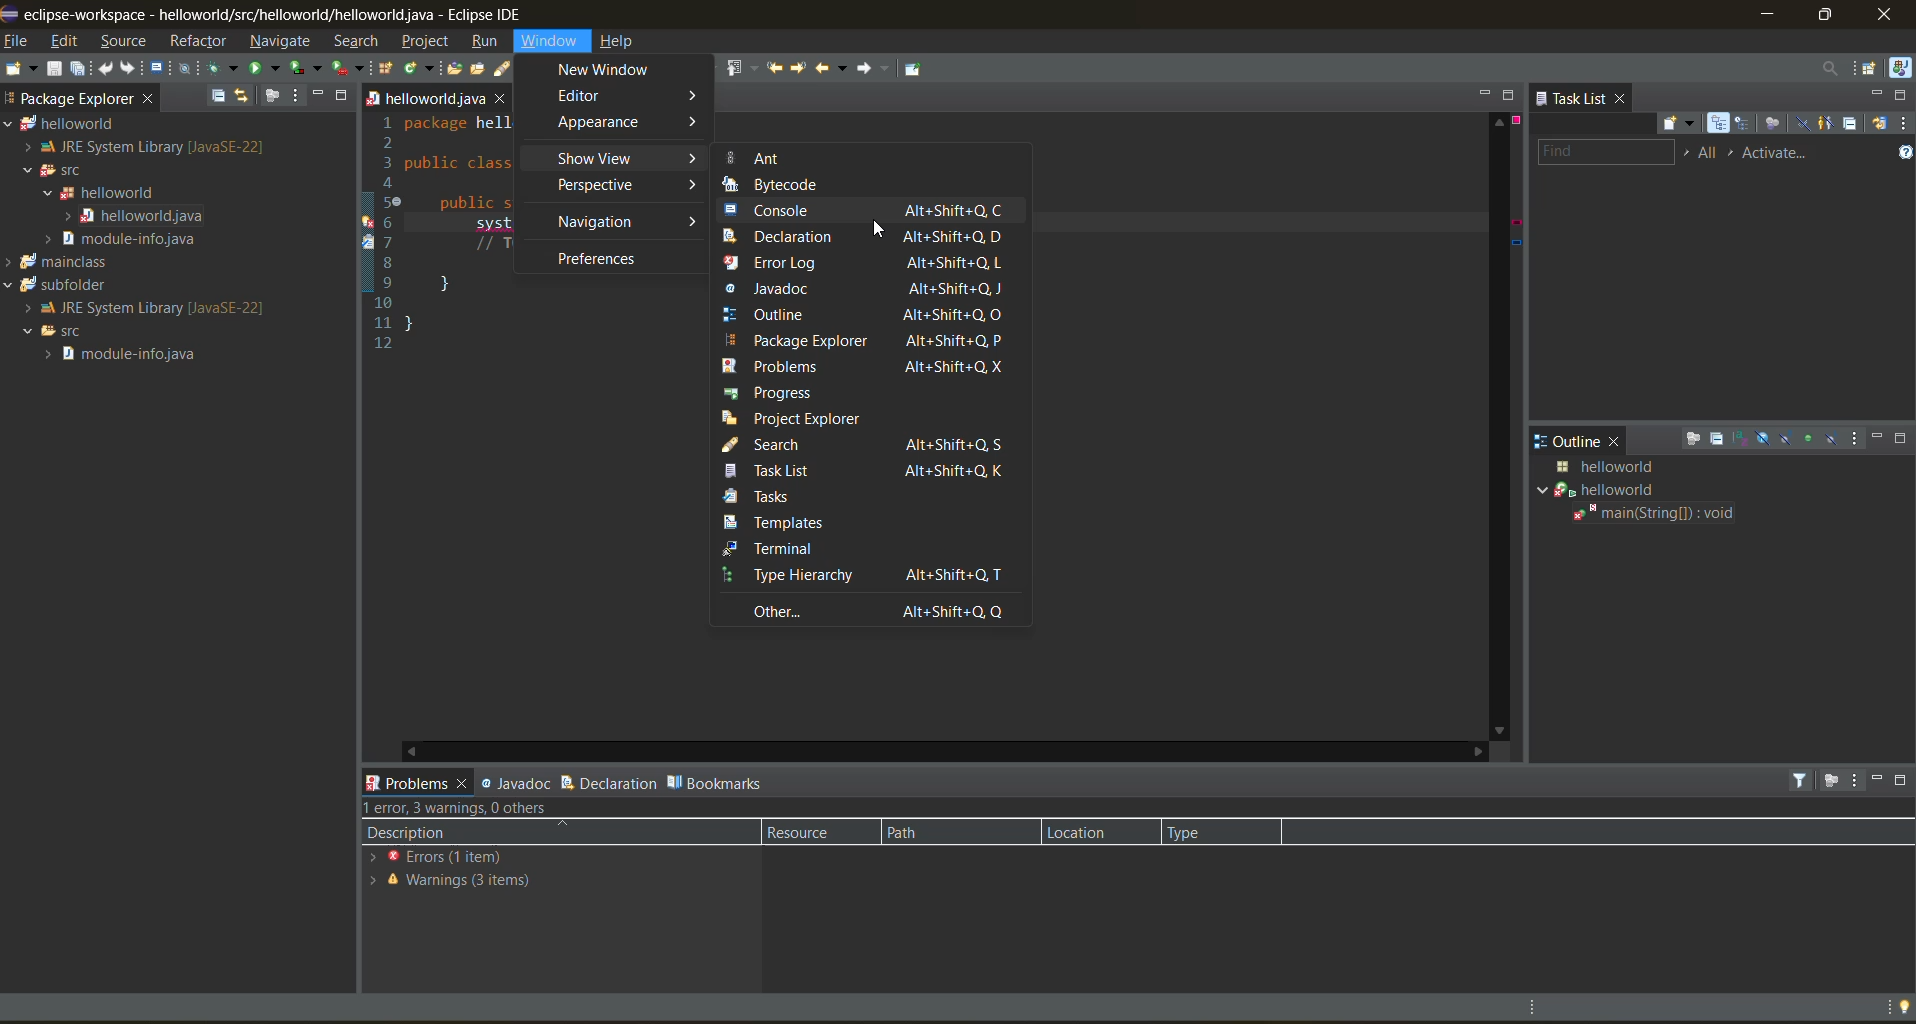  Describe the element at coordinates (1571, 441) in the screenshot. I see `outline` at that location.